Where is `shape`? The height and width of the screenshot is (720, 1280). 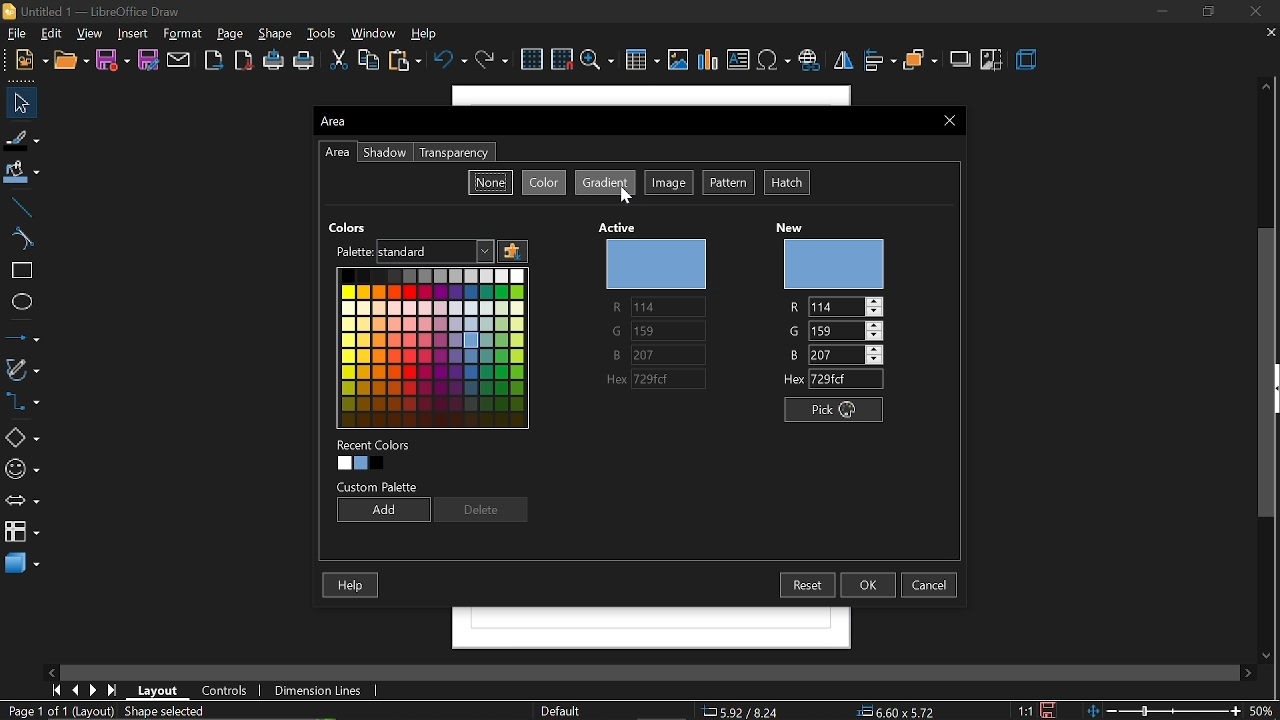 shape is located at coordinates (276, 34).